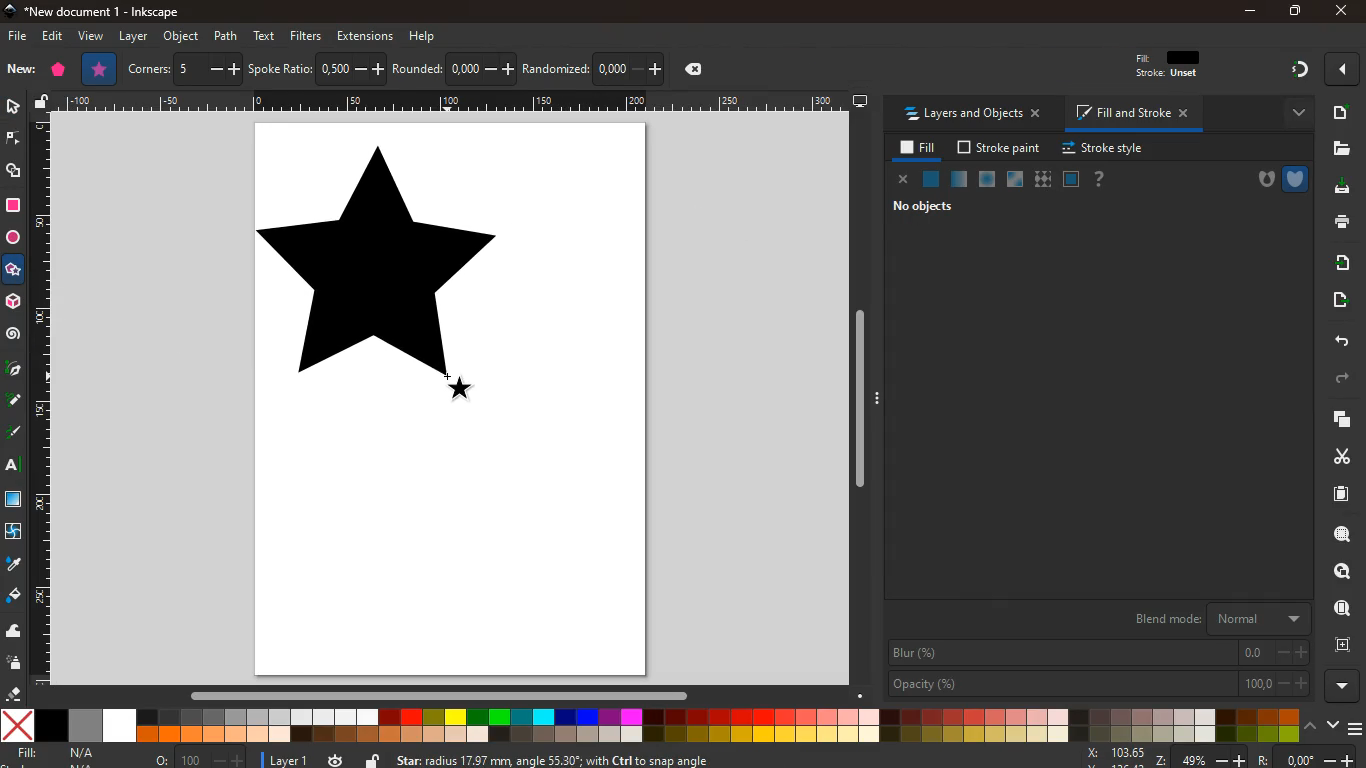  Describe the element at coordinates (1343, 646) in the screenshot. I see `frame` at that location.